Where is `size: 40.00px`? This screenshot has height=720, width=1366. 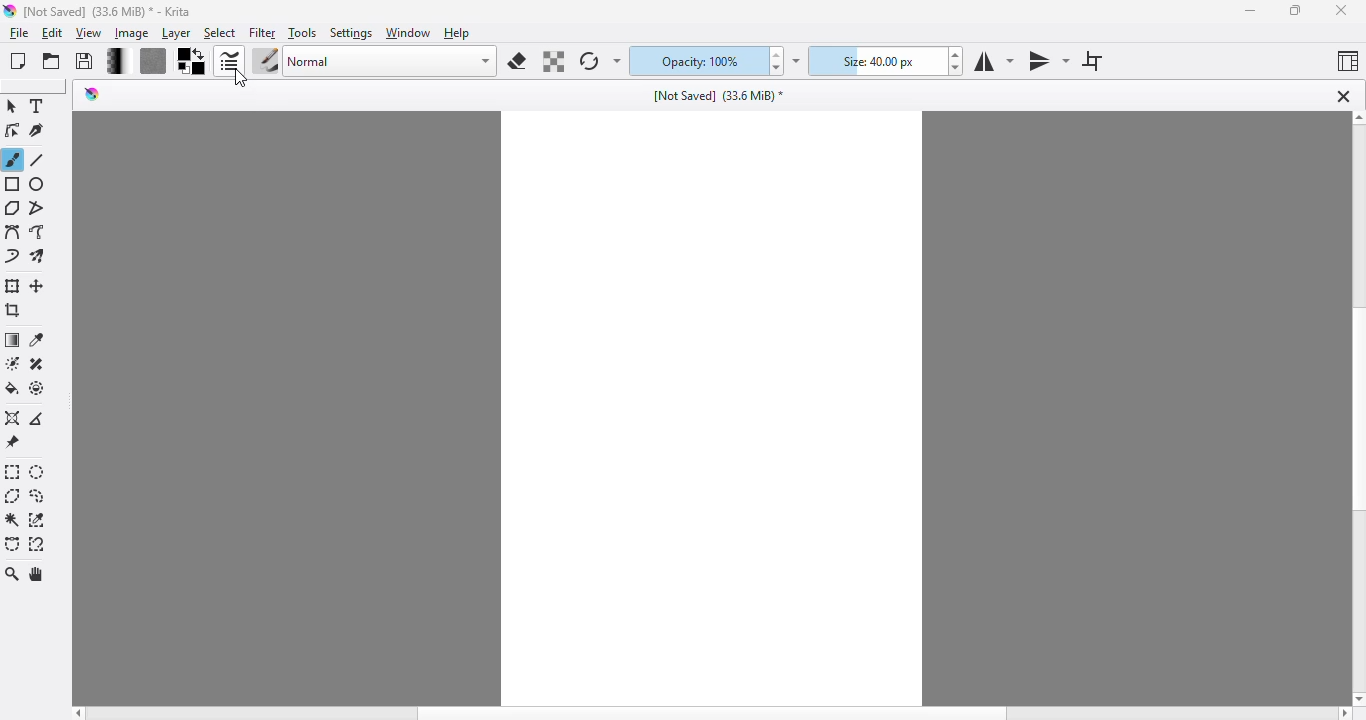 size: 40.00px is located at coordinates (880, 62).